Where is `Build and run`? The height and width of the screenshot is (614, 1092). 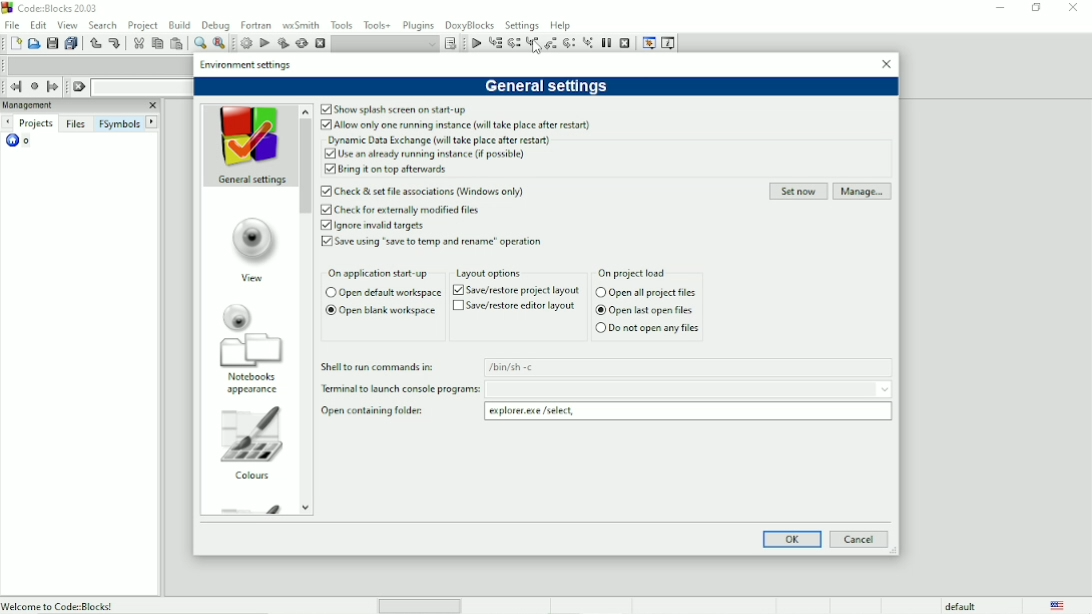 Build and run is located at coordinates (282, 43).